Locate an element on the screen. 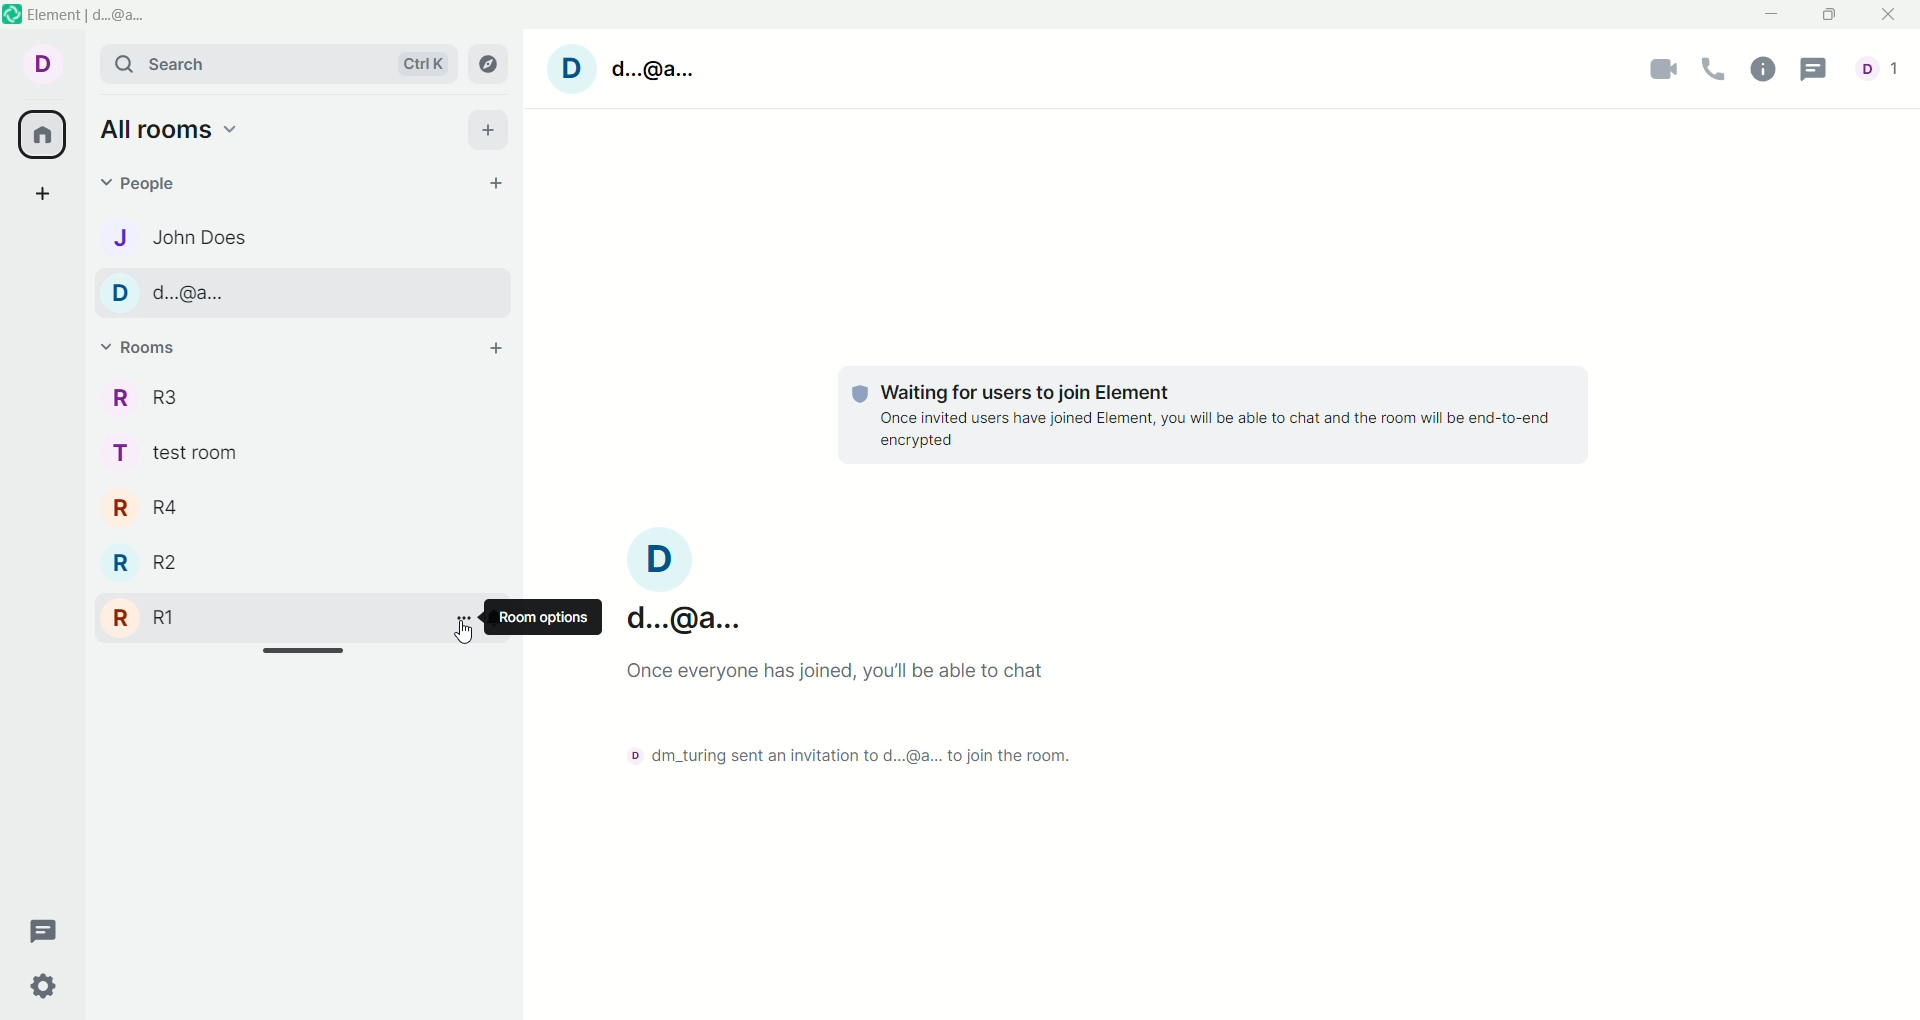  tracking logo is located at coordinates (854, 391).